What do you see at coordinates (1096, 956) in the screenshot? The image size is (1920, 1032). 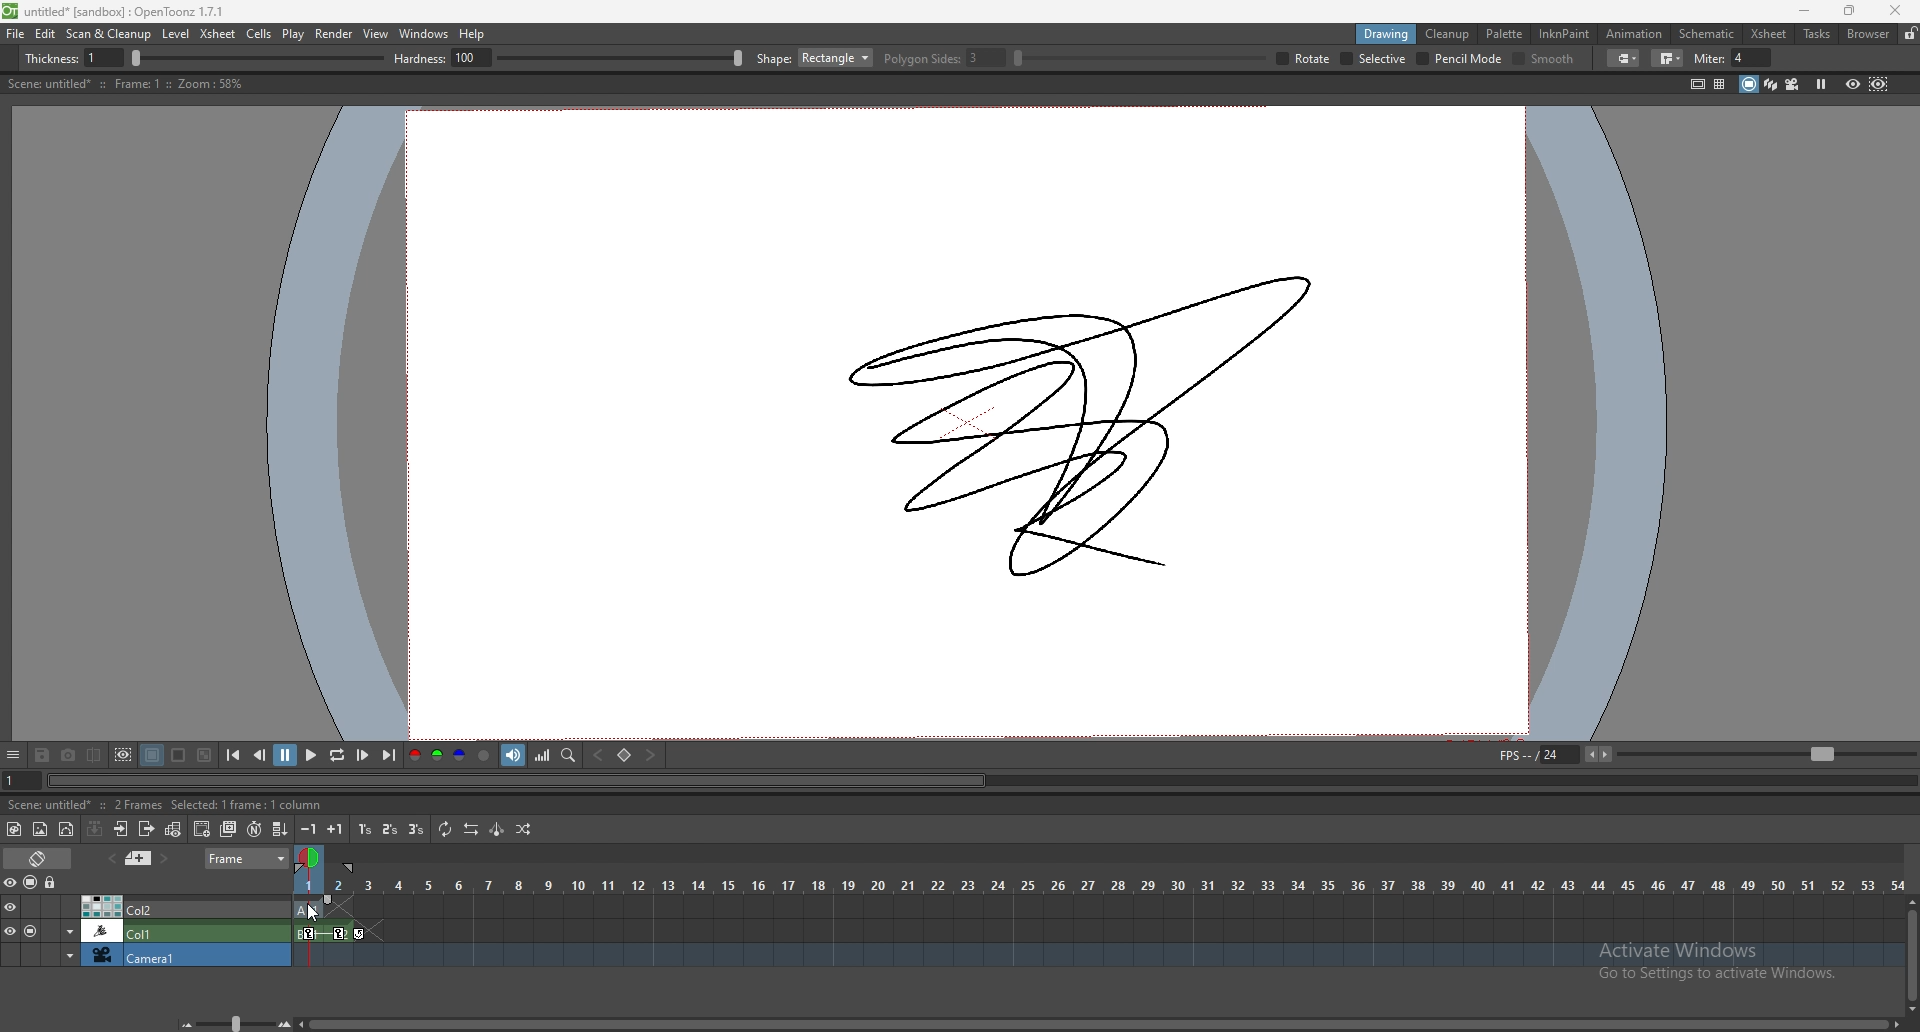 I see `timeline` at bounding box center [1096, 956].